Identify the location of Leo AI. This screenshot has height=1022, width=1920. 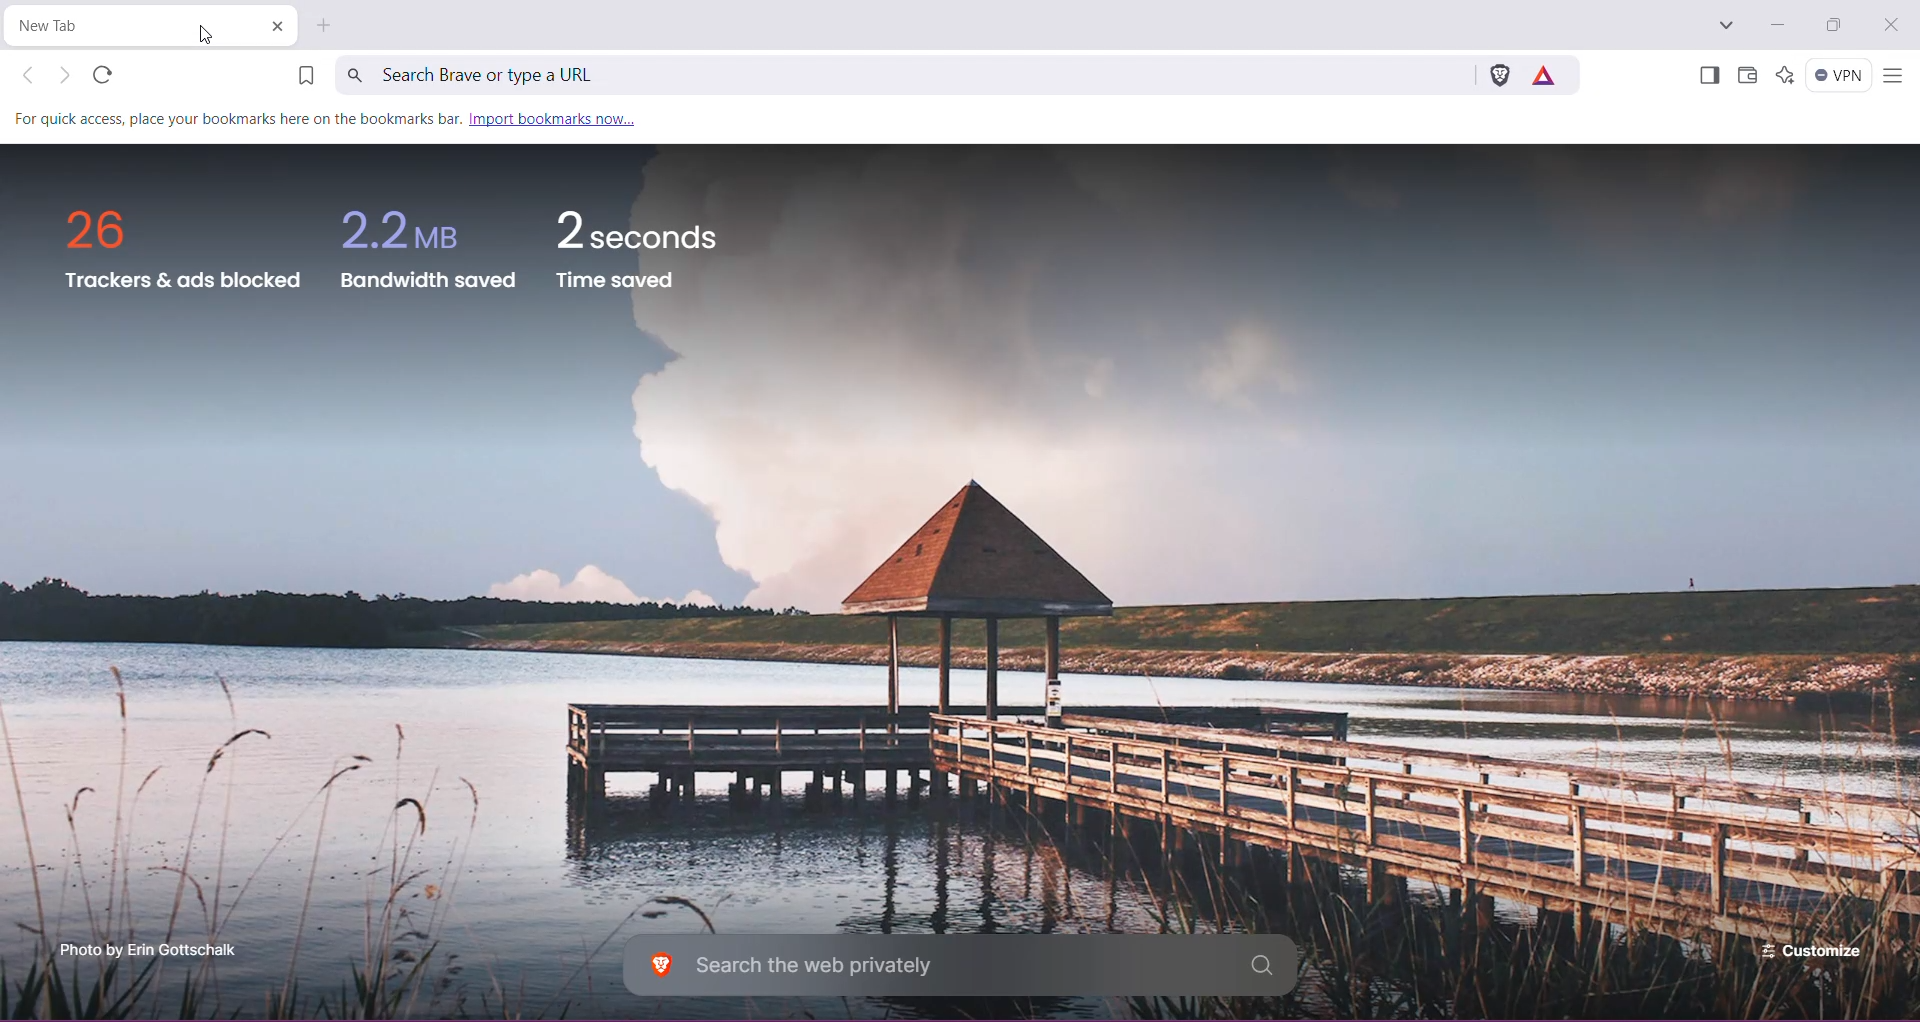
(1786, 76).